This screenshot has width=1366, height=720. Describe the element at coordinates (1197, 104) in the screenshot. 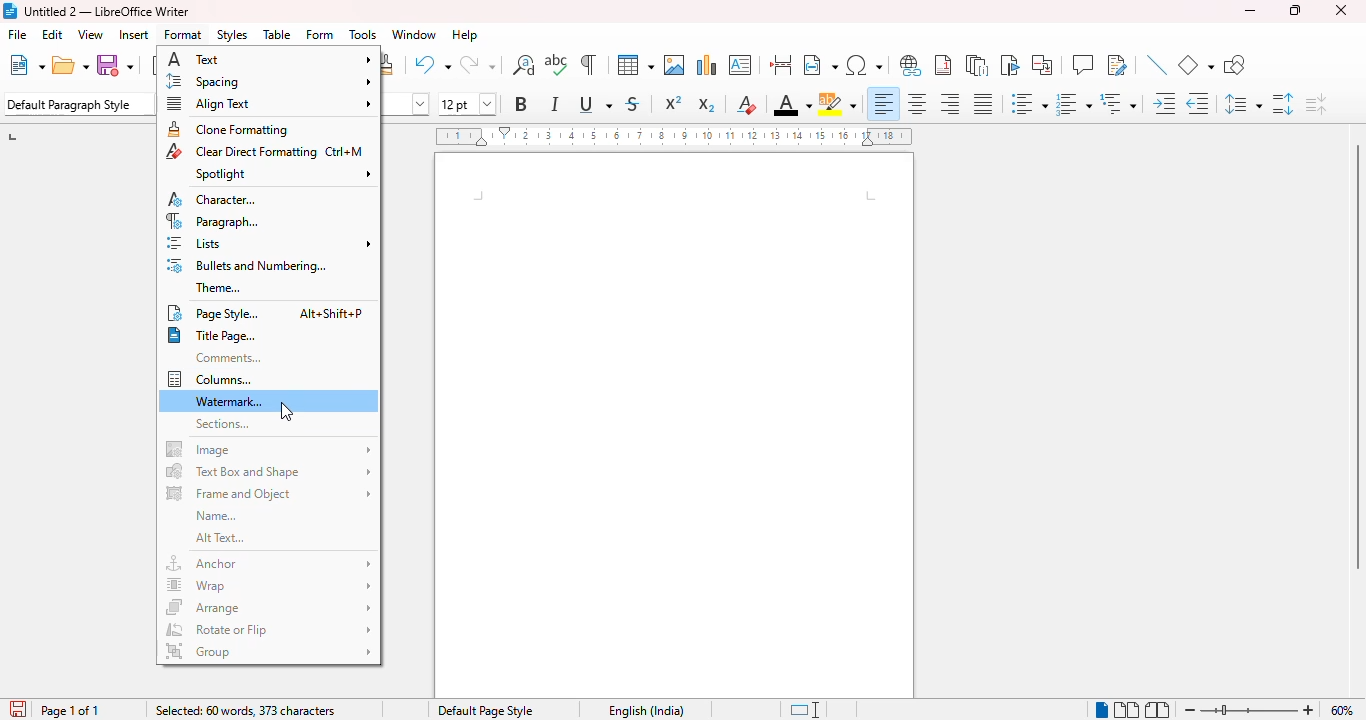

I see `decrease indent` at that location.